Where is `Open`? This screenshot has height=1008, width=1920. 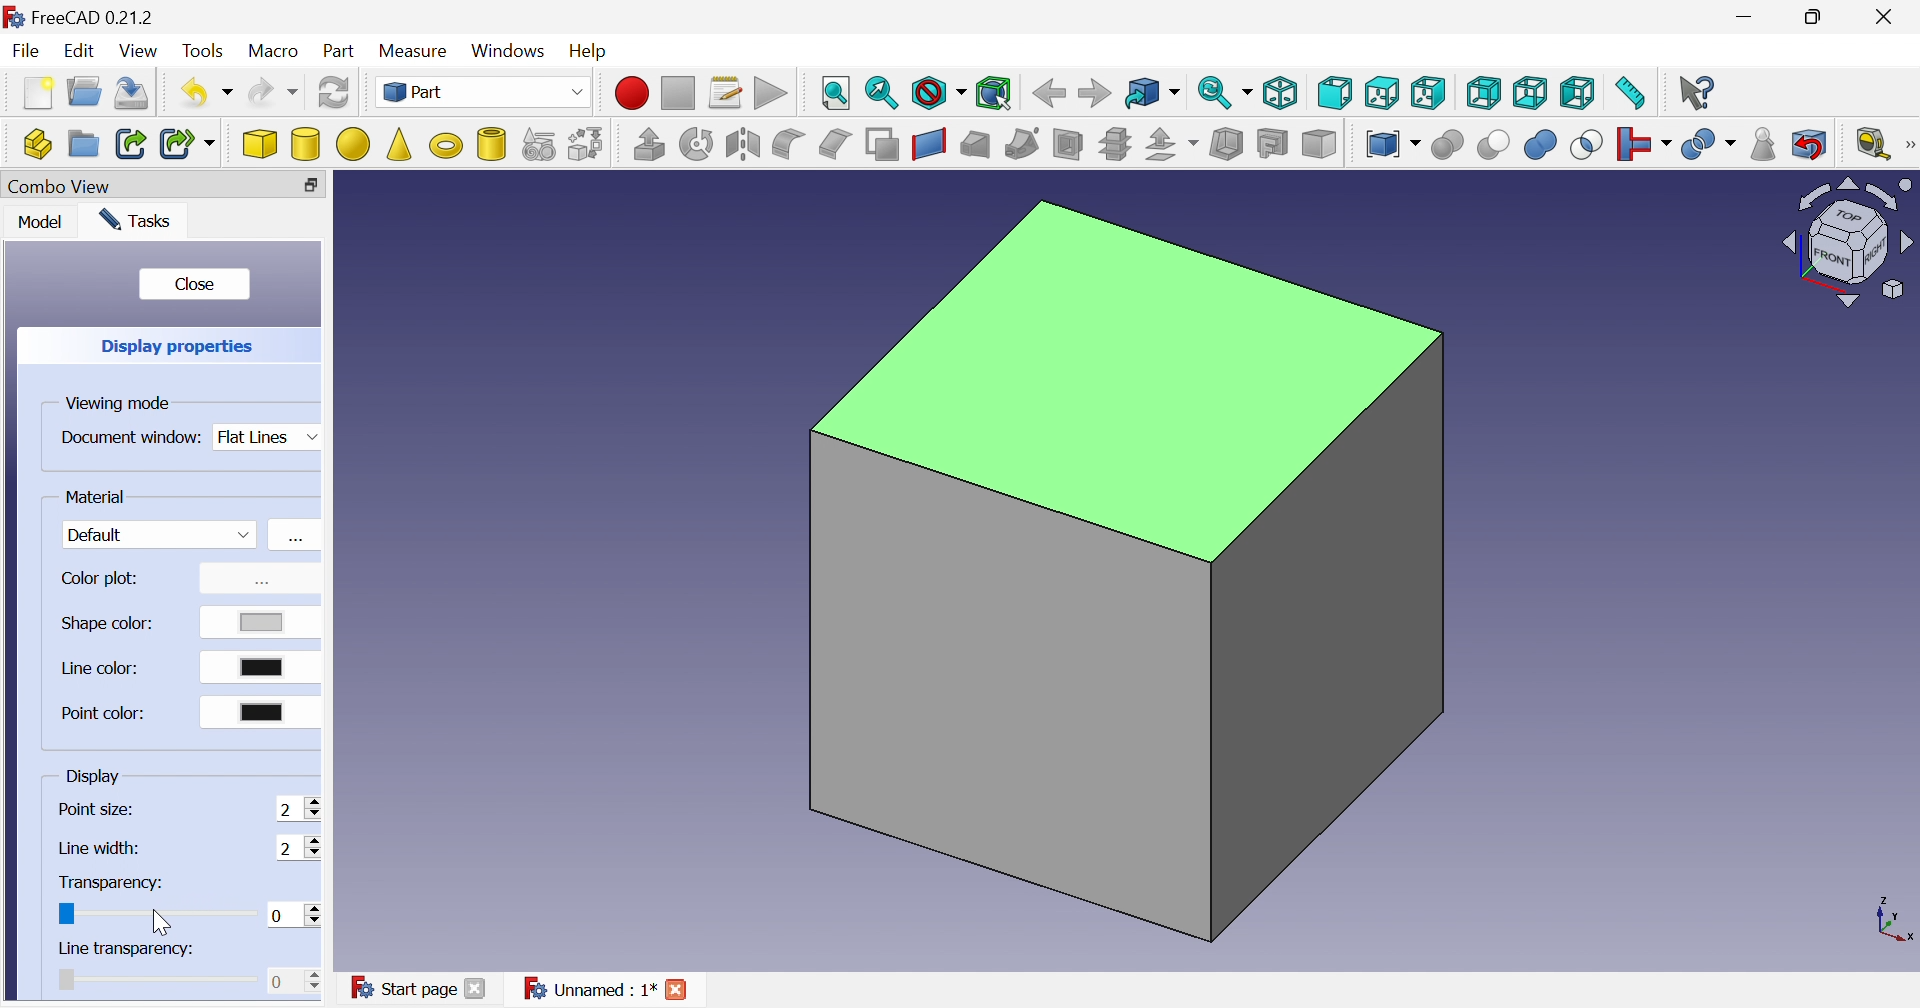 Open is located at coordinates (85, 91).